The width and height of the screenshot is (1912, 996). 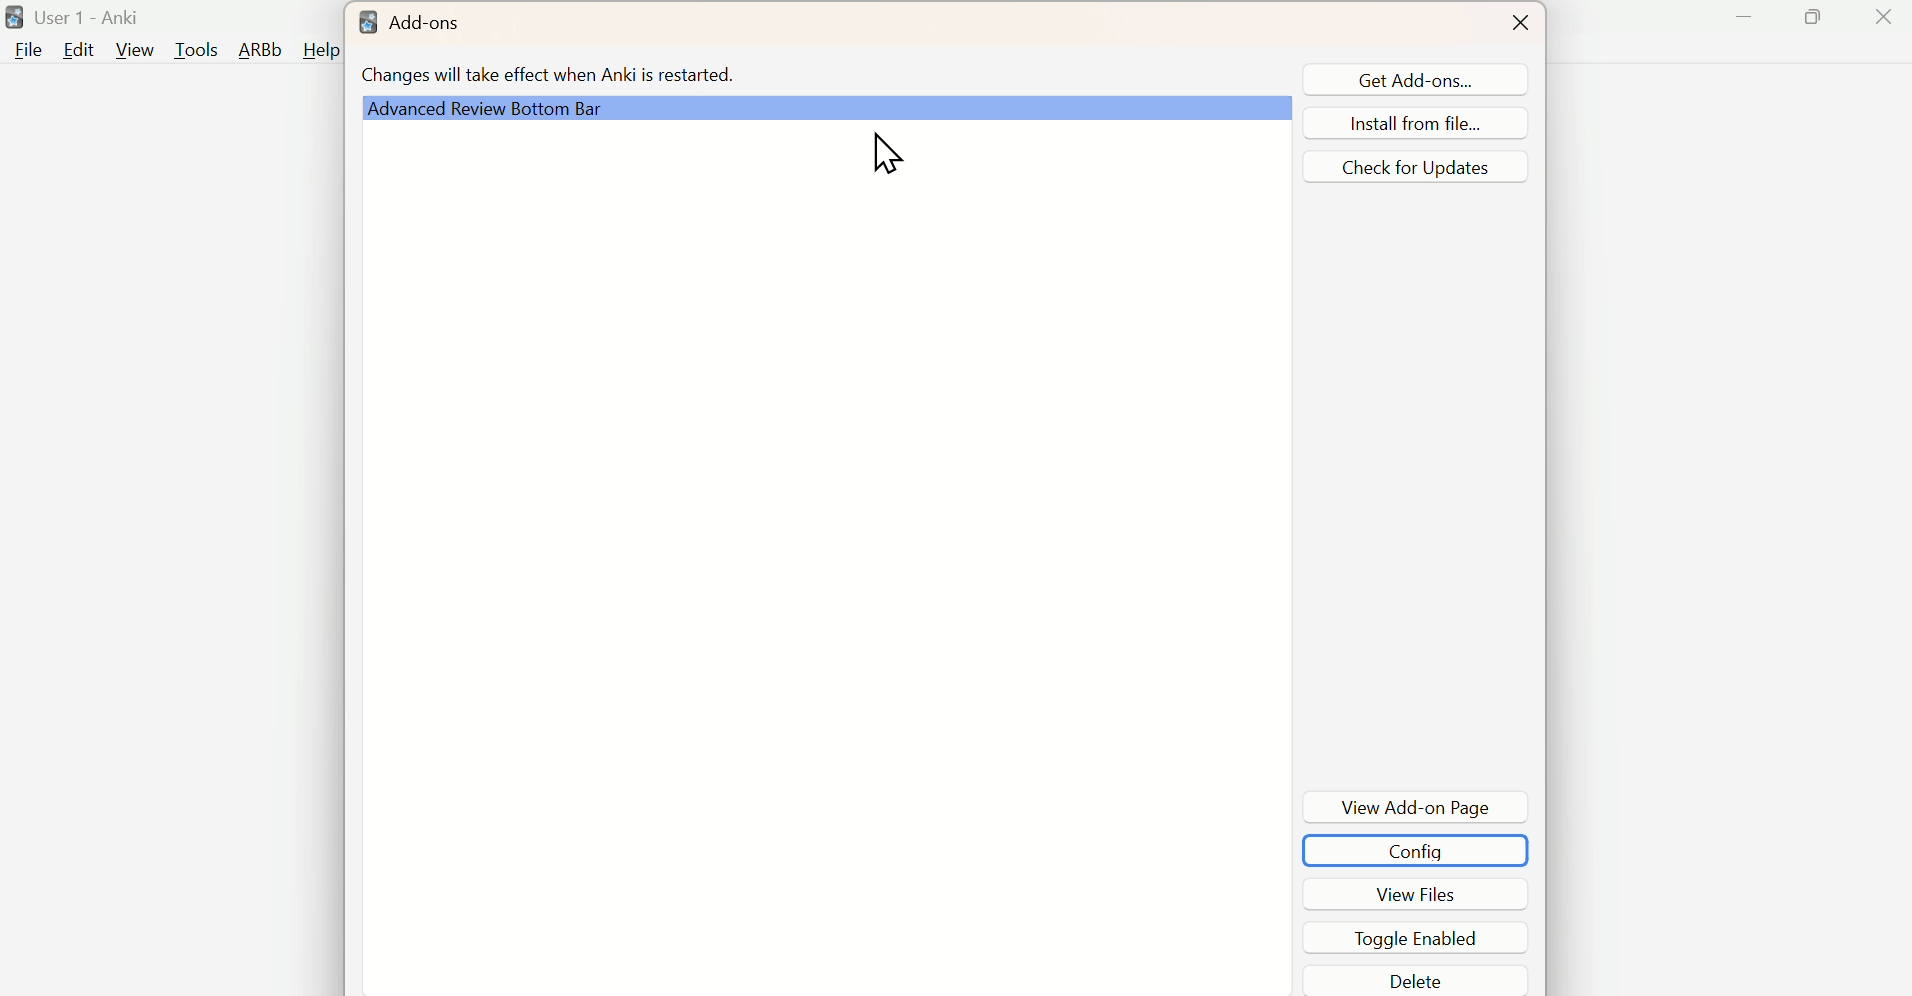 I want to click on Maximize, so click(x=1819, y=16).